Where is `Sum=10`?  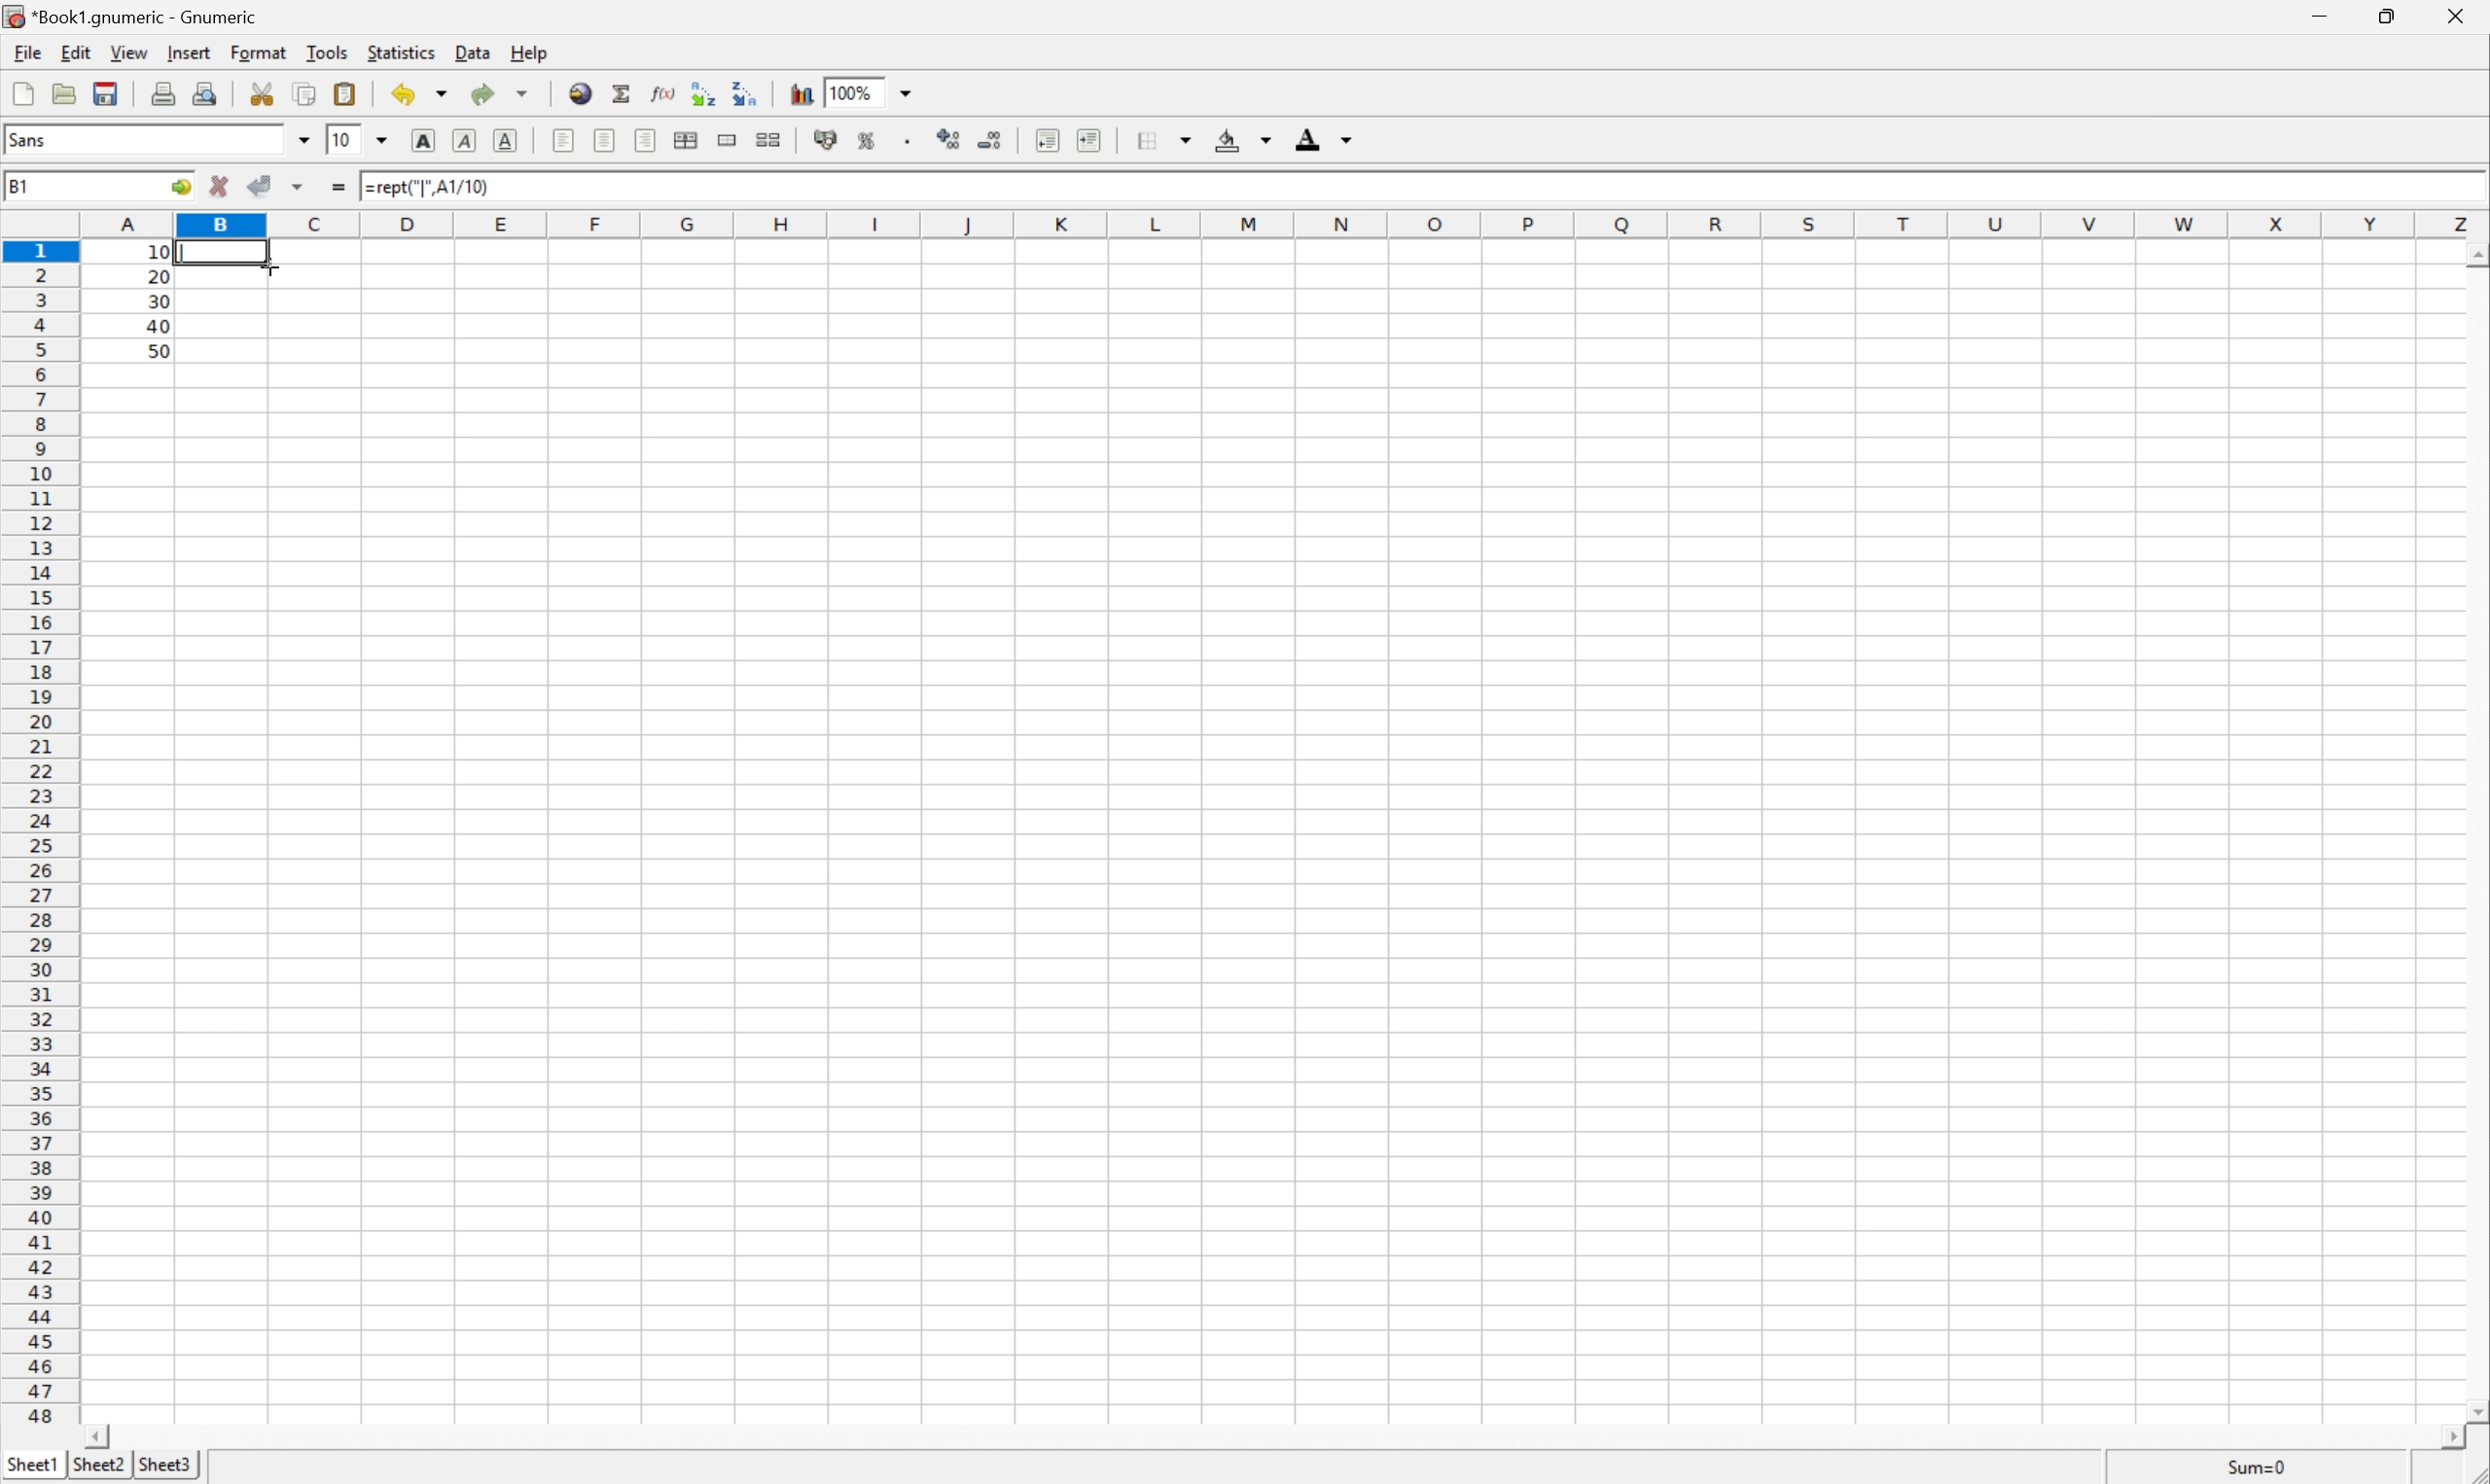 Sum=10 is located at coordinates (2258, 1464).